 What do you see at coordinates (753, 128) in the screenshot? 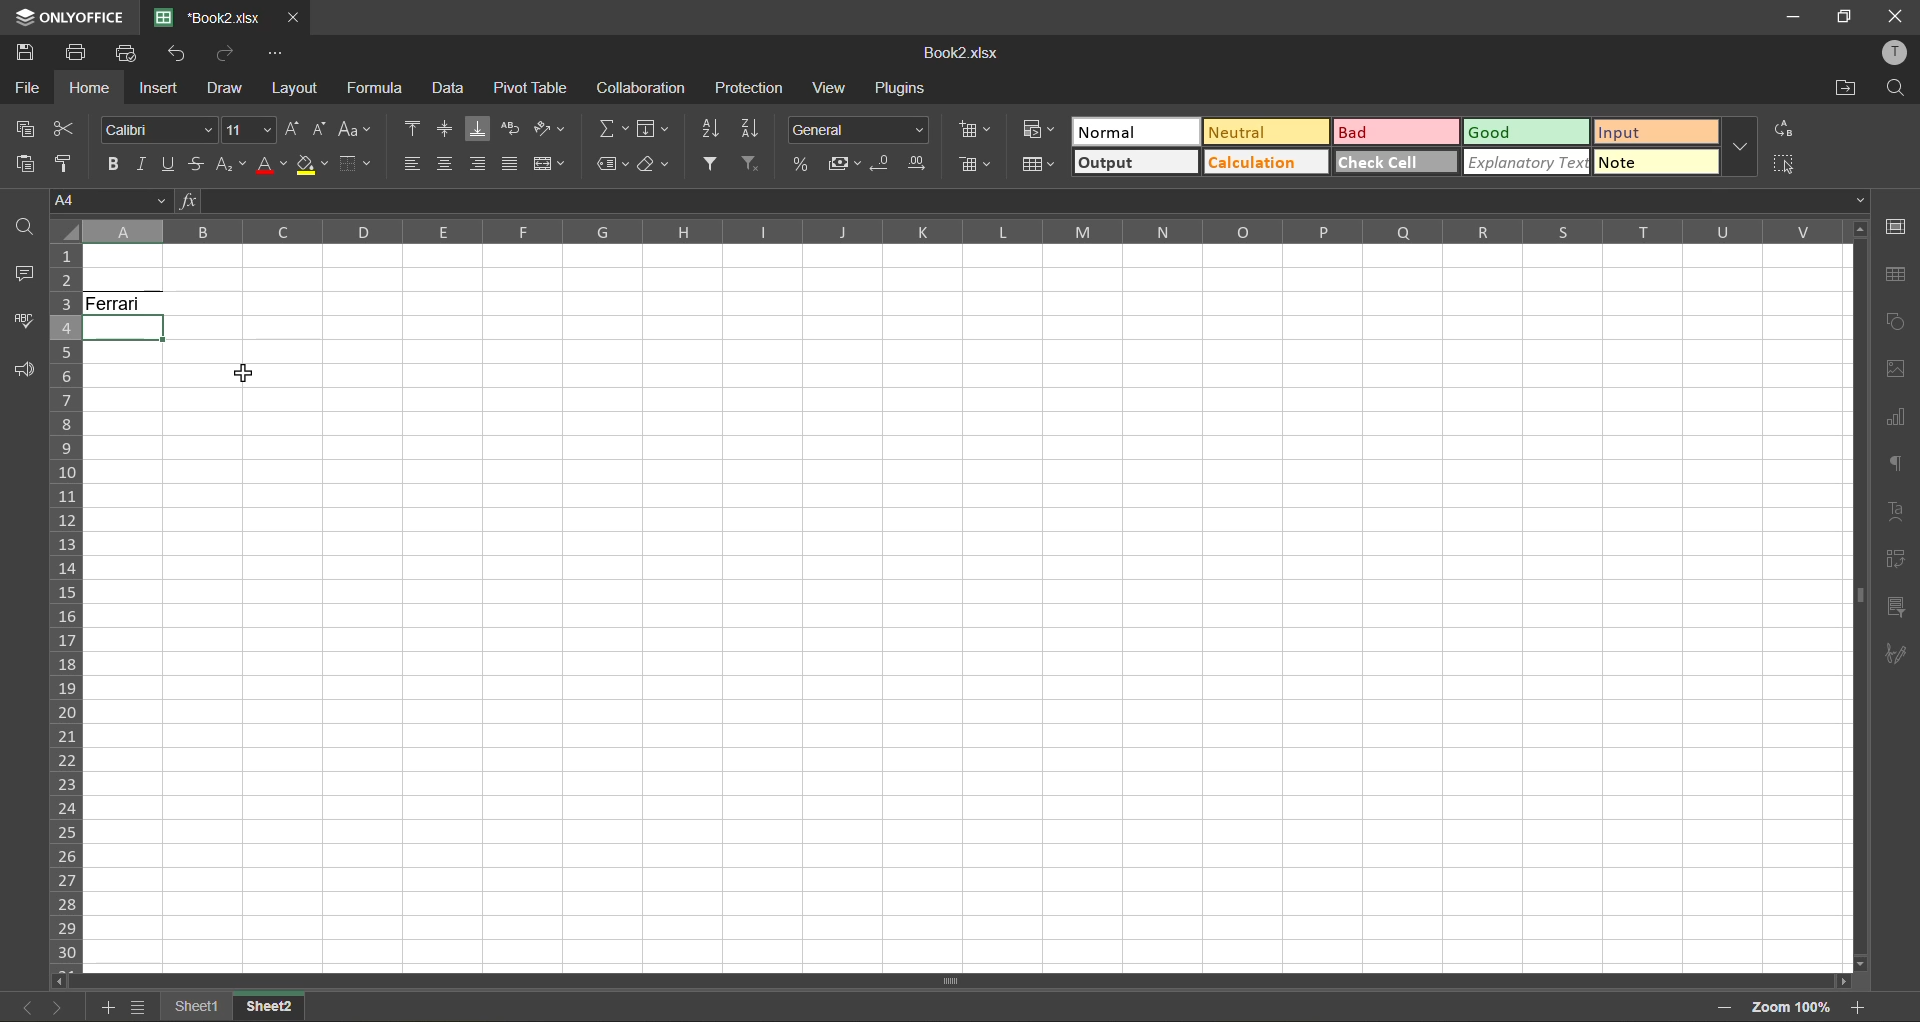
I see `sort descending` at bounding box center [753, 128].